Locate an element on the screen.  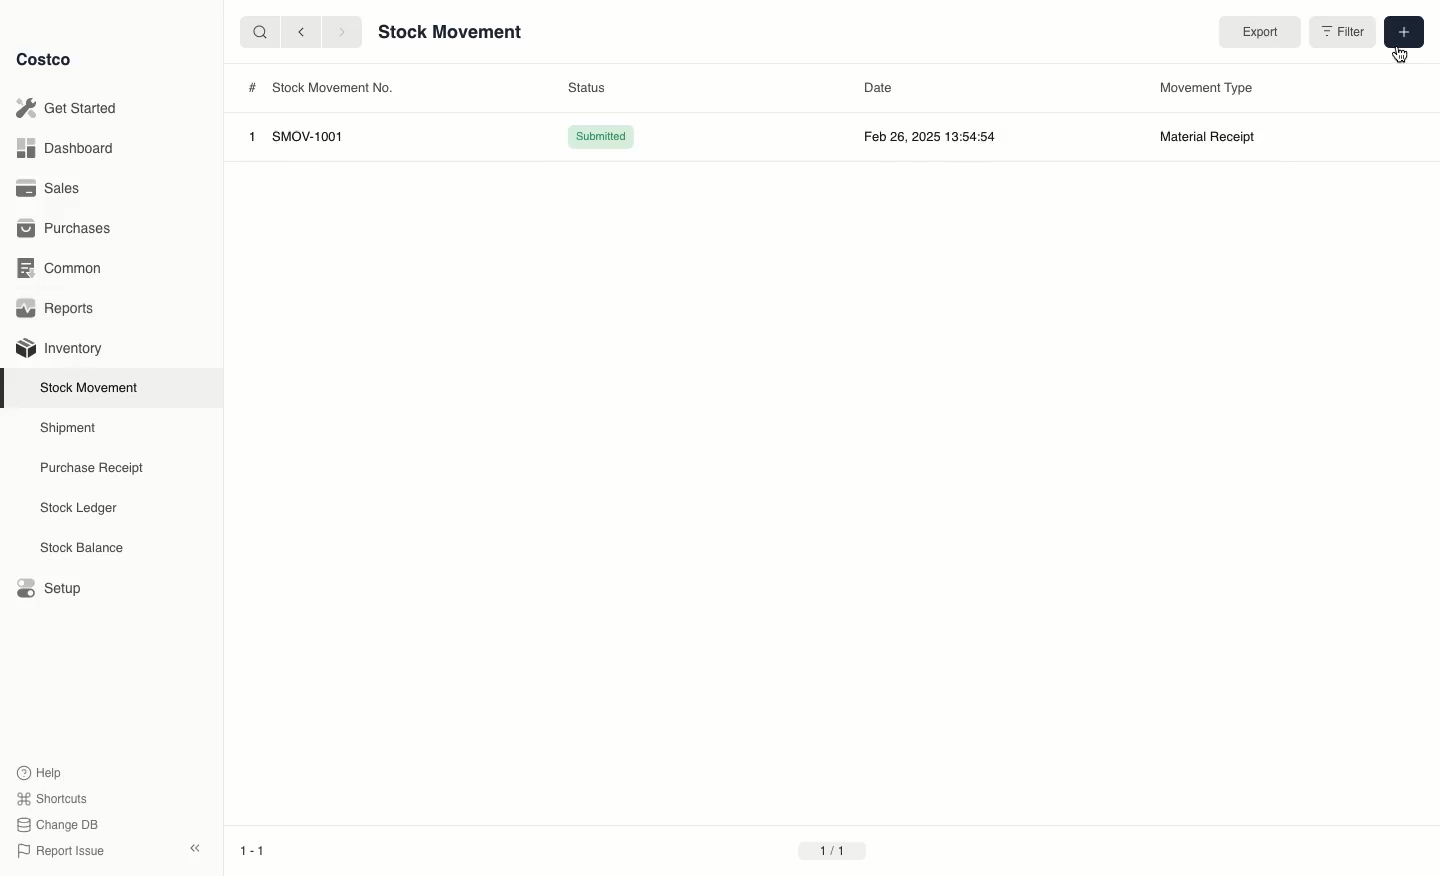
Purchase Receipt is located at coordinates (97, 467).